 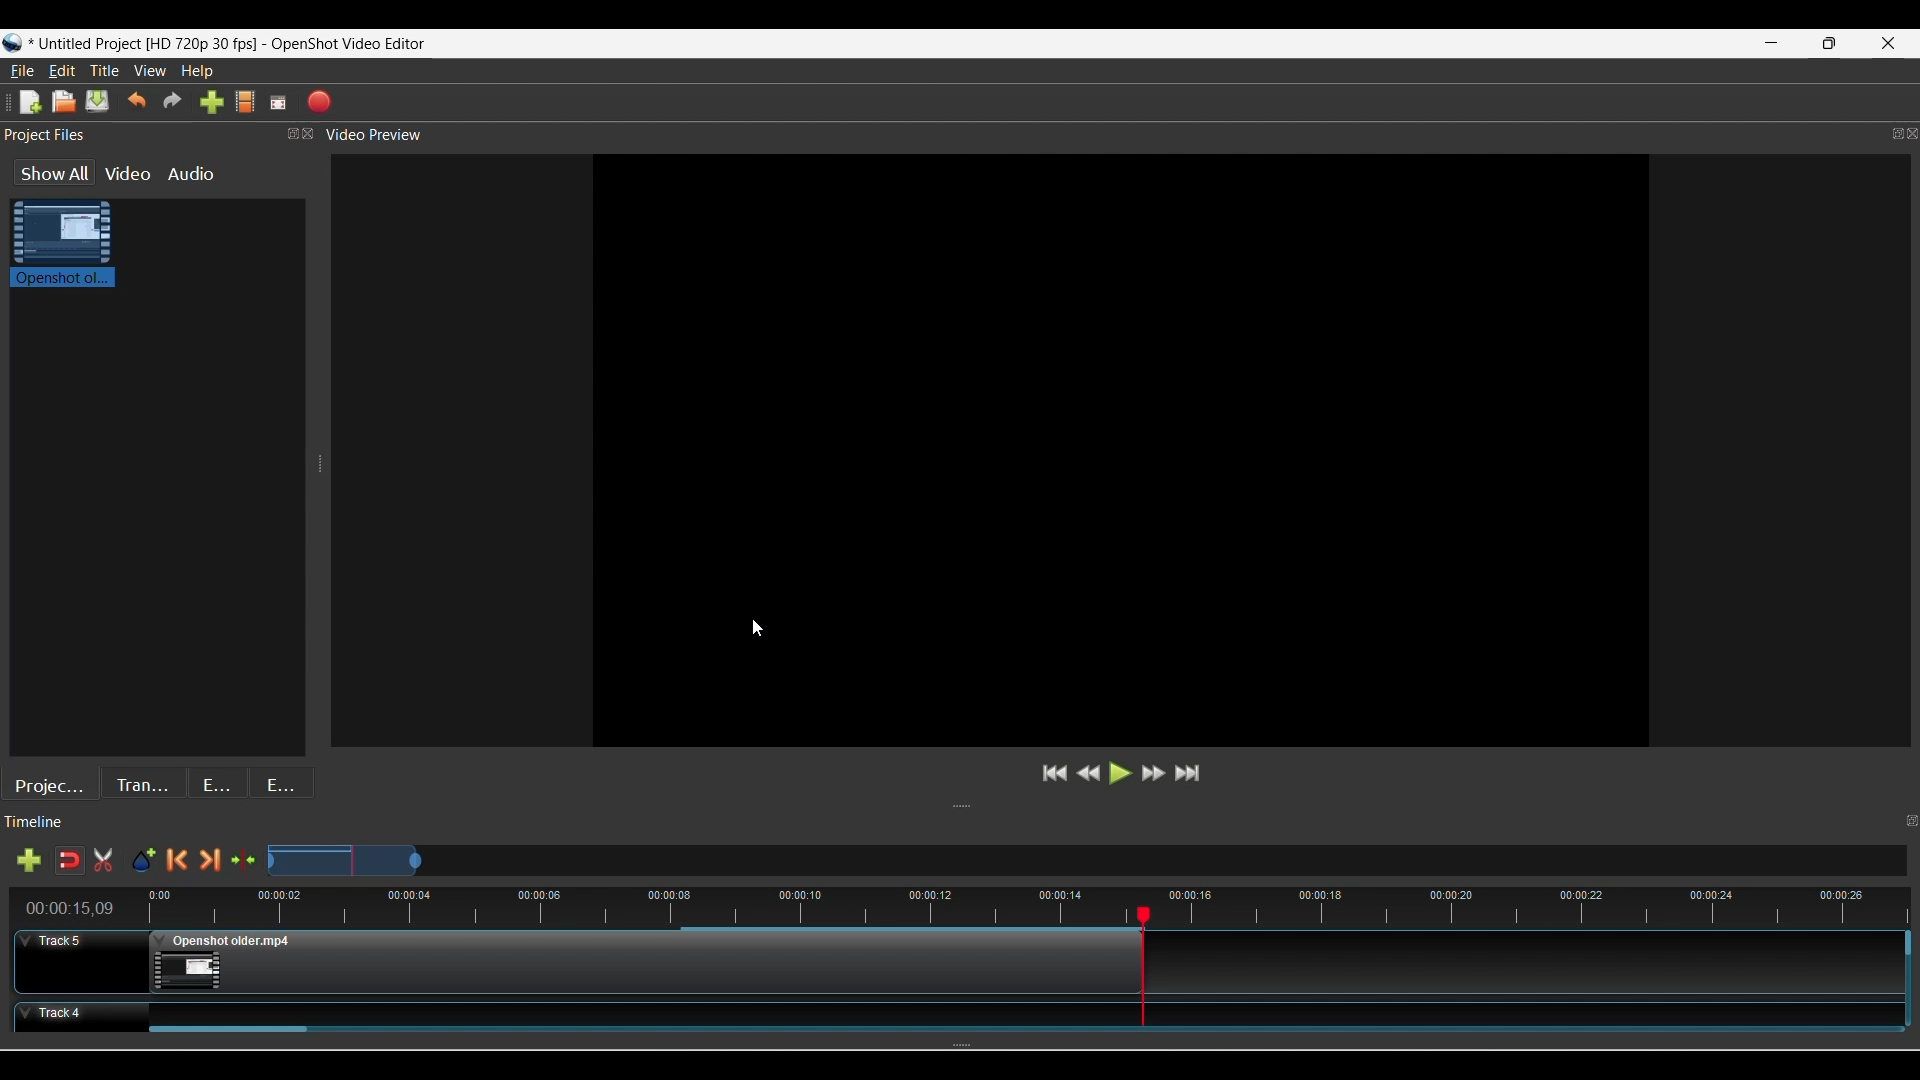 I want to click on Cut, so click(x=103, y=860).